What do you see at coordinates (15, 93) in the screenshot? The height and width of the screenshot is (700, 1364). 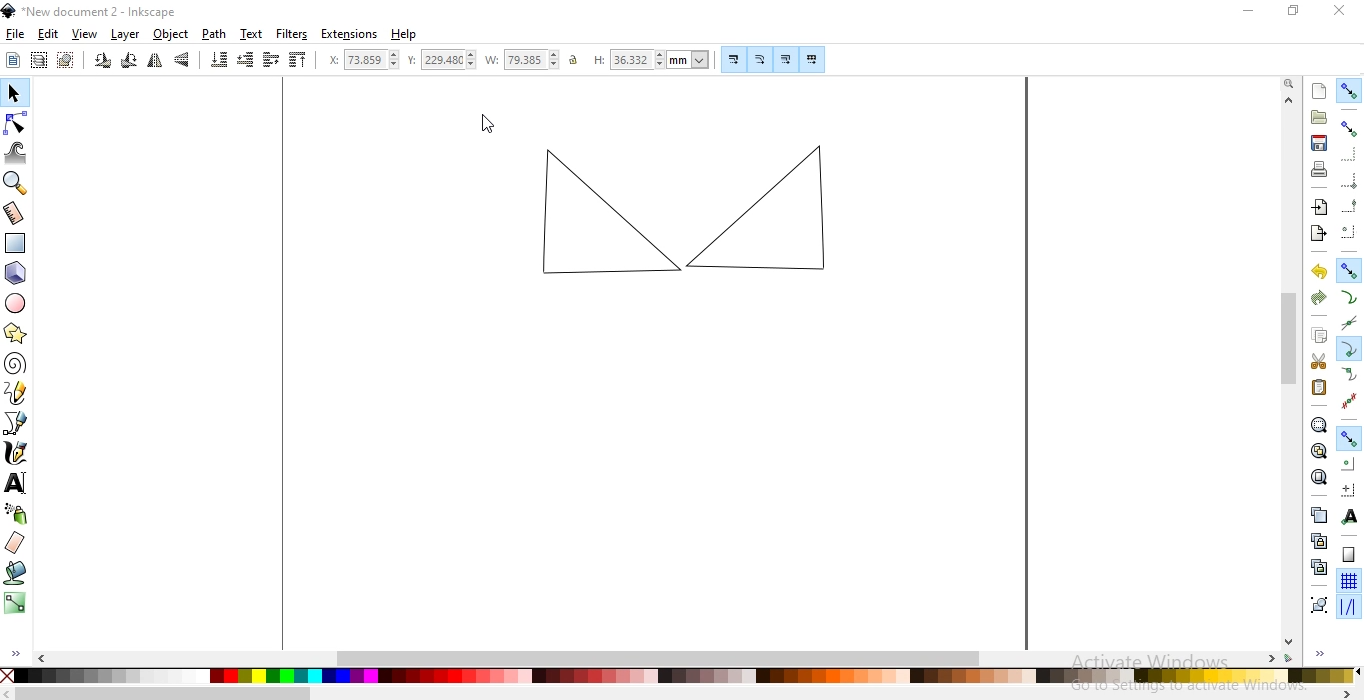 I see `select and transform objects` at bounding box center [15, 93].